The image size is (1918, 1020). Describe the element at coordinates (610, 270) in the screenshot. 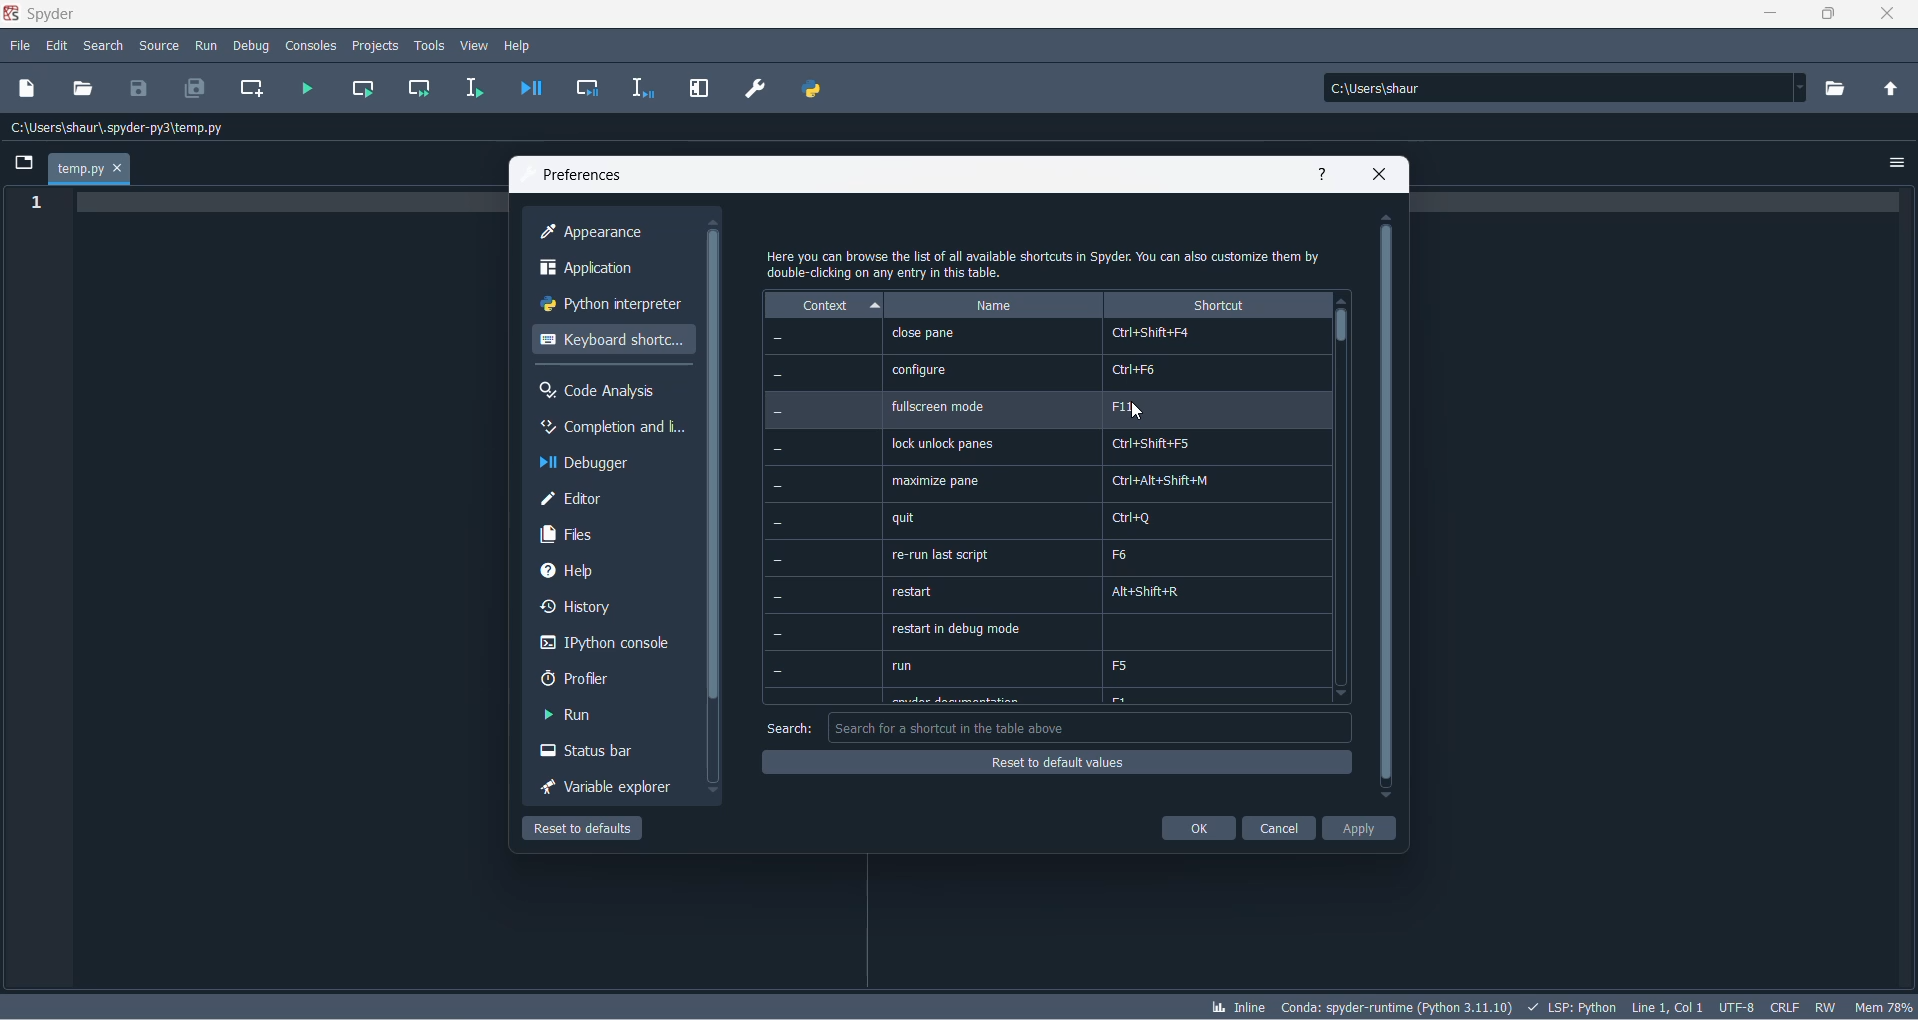

I see `application` at that location.